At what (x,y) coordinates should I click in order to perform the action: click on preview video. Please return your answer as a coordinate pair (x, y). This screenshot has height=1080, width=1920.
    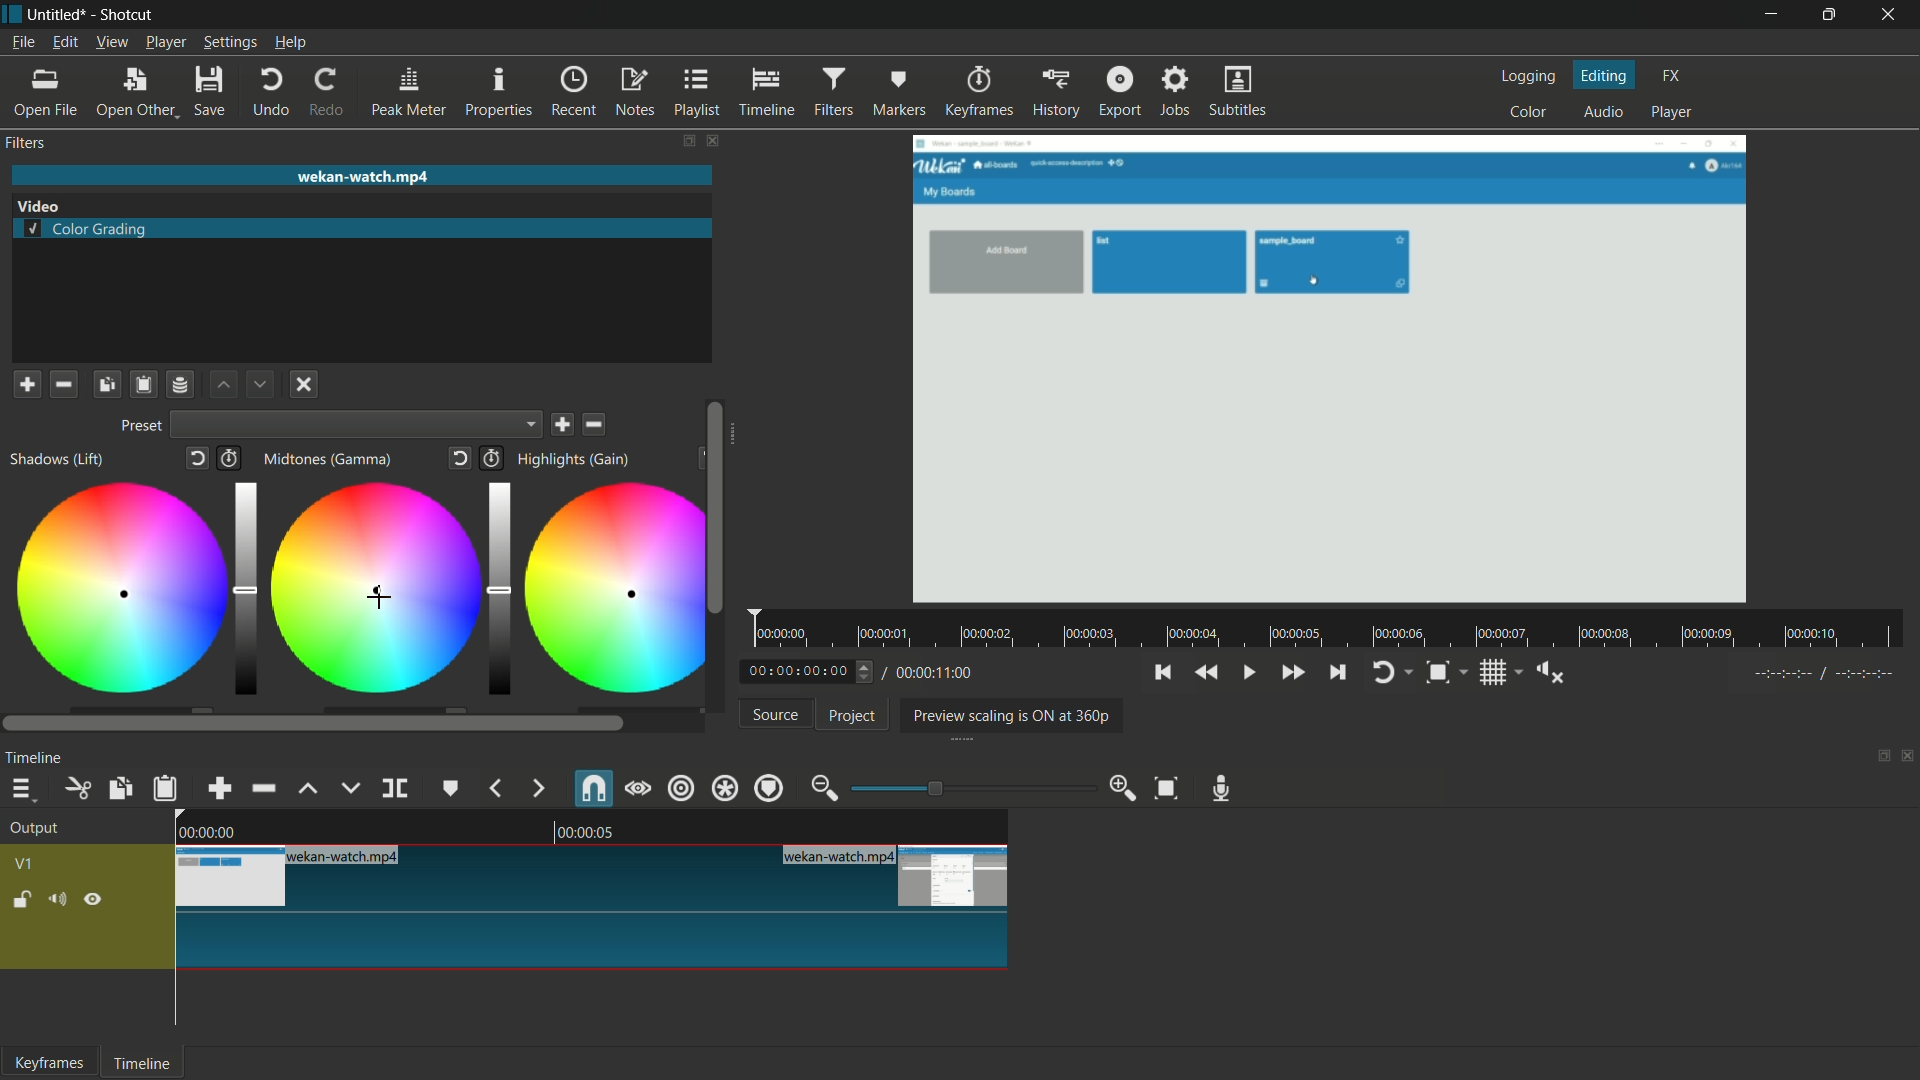
    Looking at the image, I should click on (1333, 370).